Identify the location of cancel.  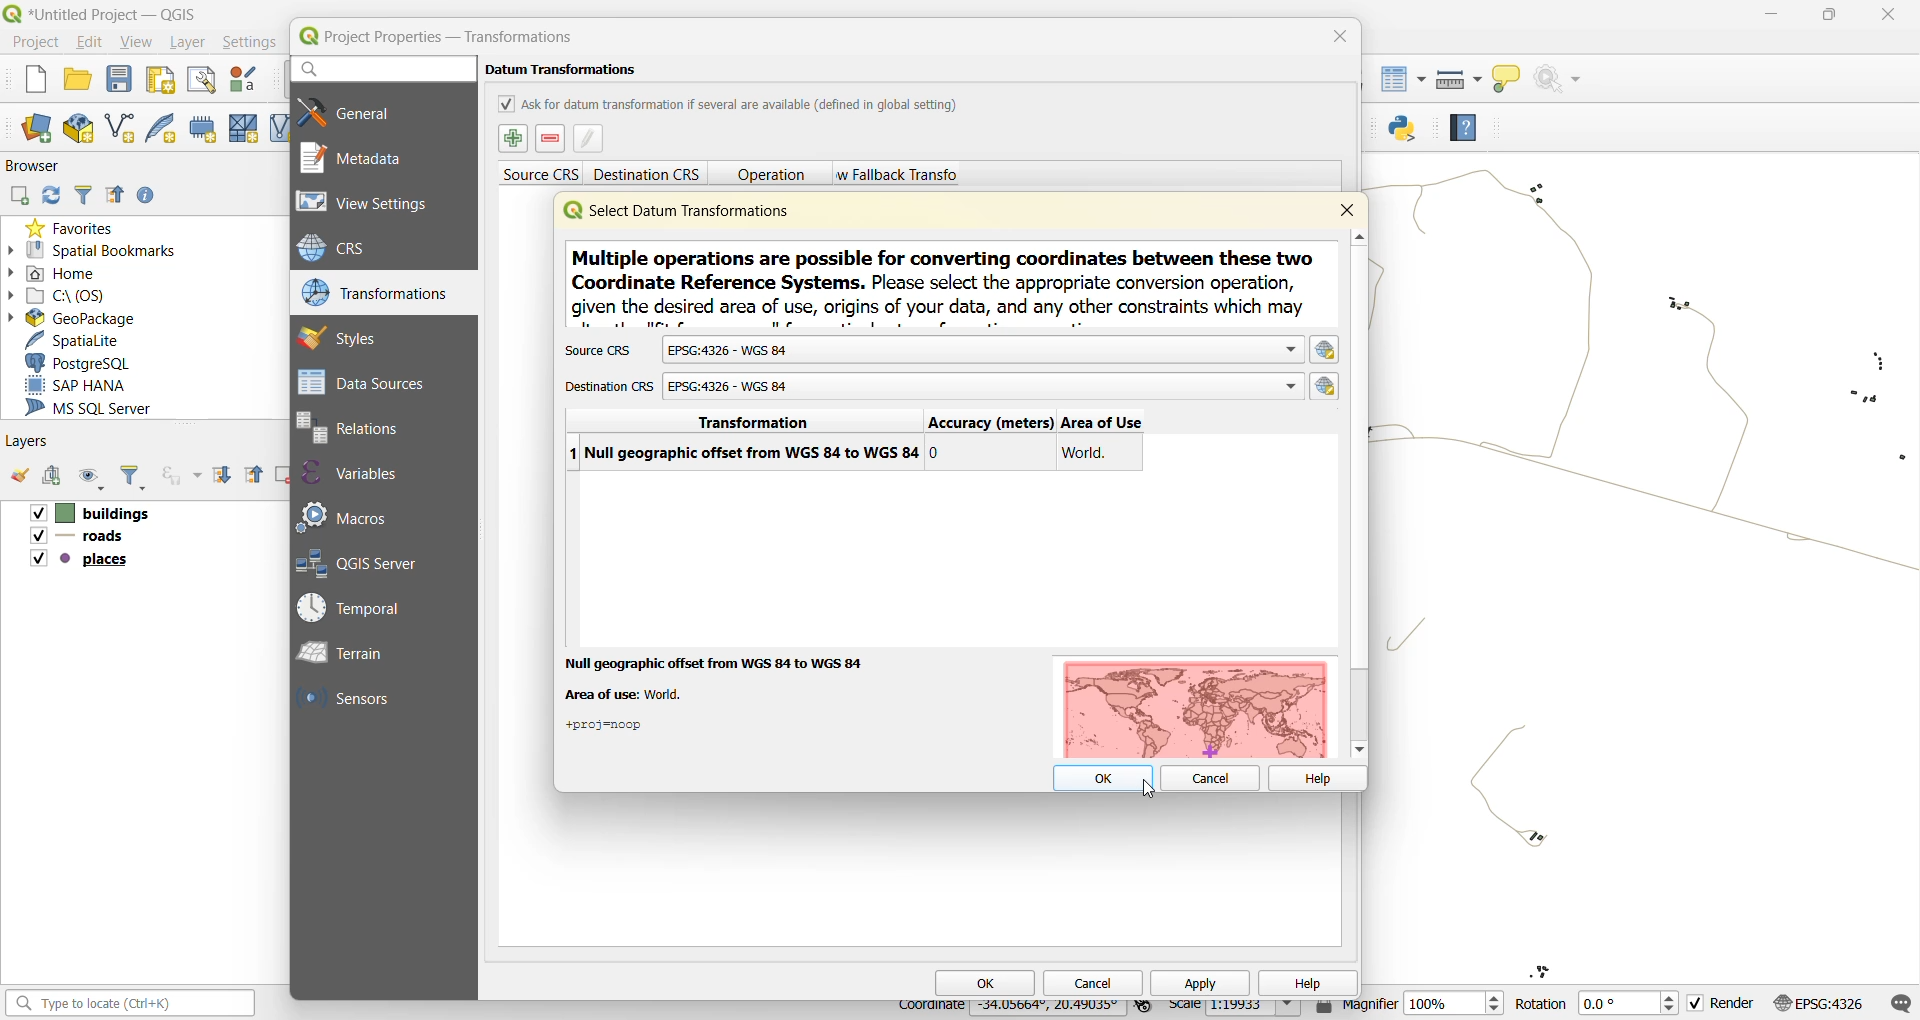
(1092, 984).